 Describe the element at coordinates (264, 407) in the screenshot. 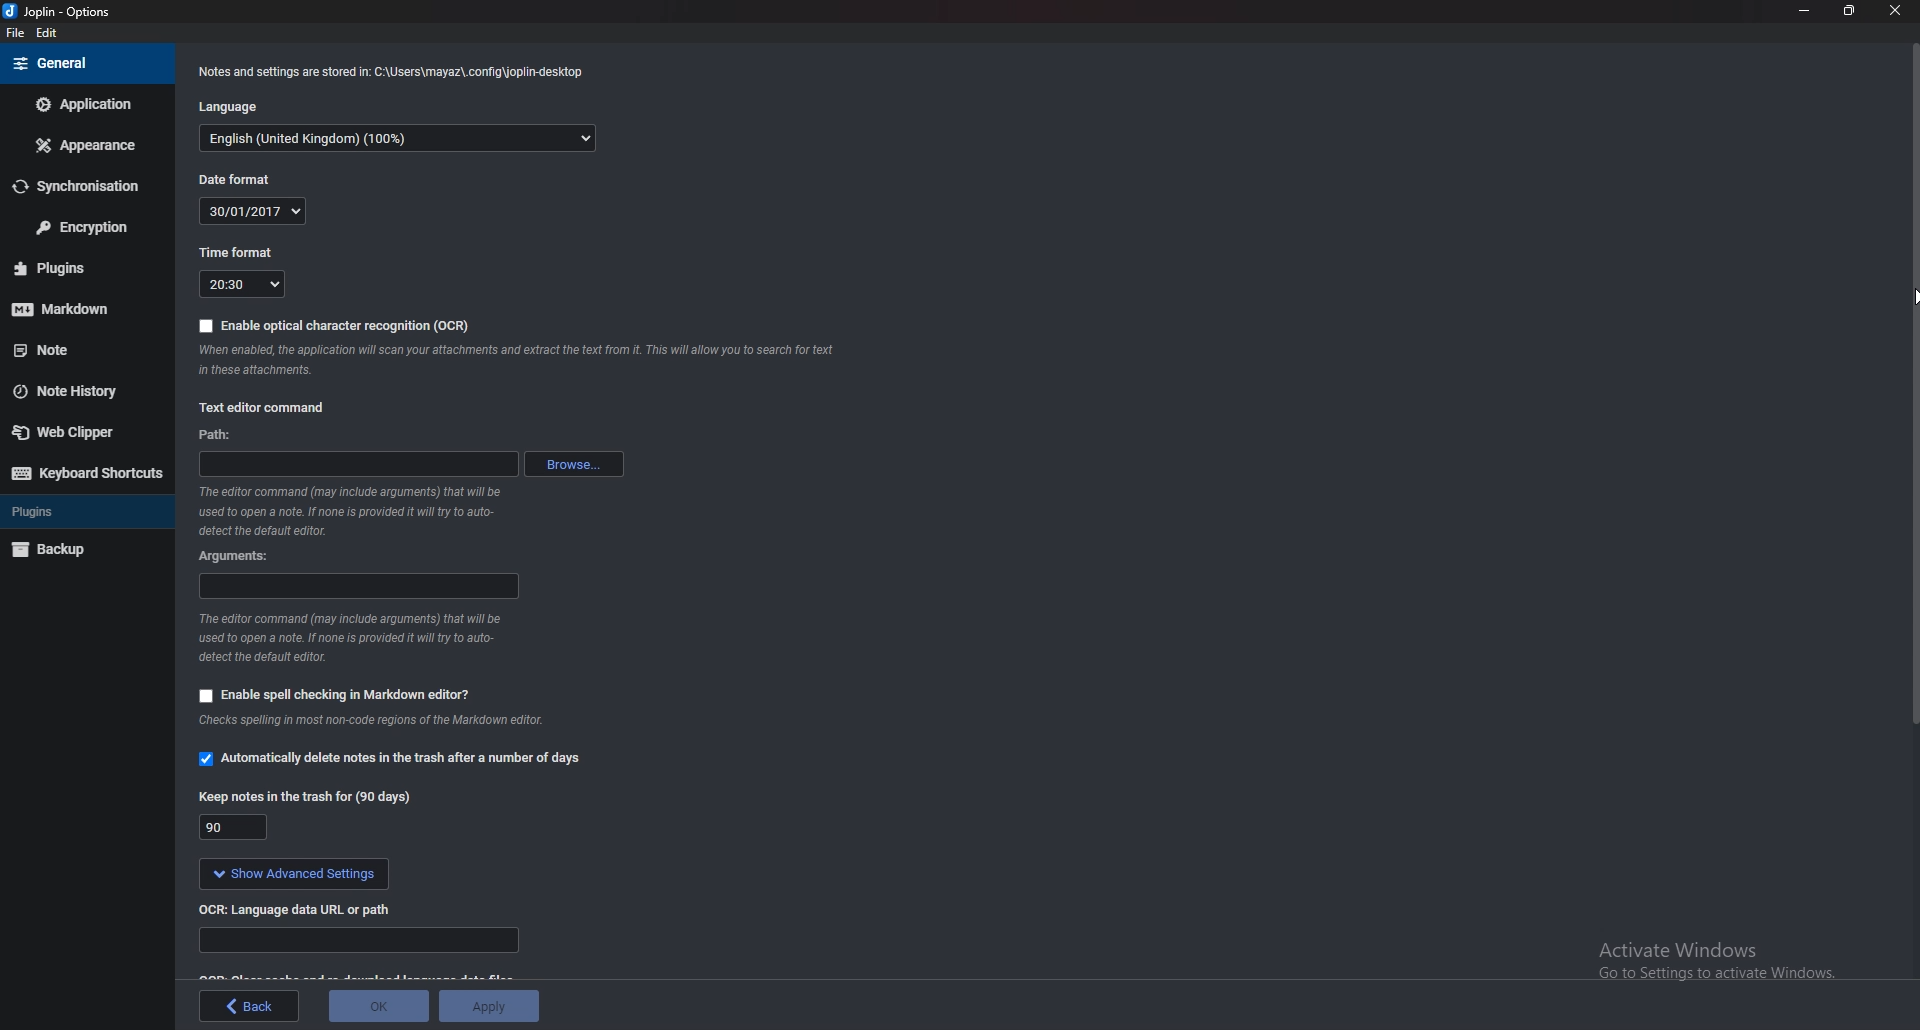

I see `Text editor command` at that location.